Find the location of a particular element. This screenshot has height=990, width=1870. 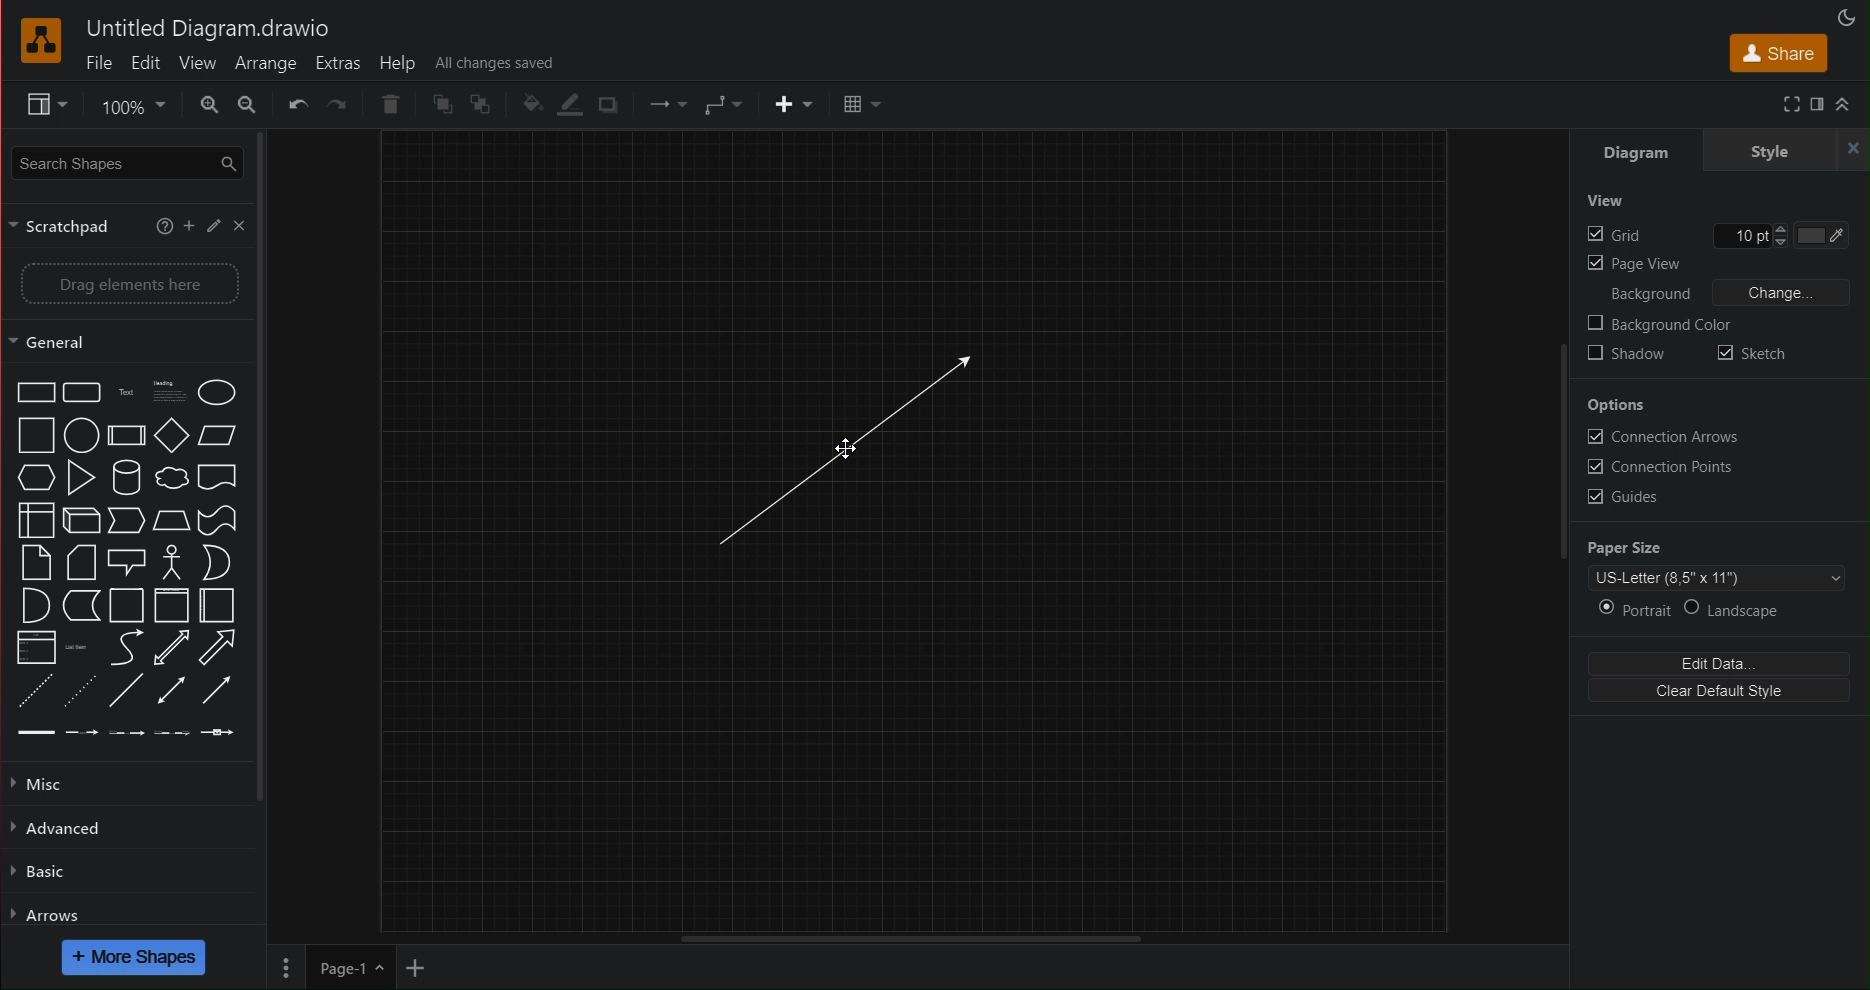

Undo is located at coordinates (298, 105).